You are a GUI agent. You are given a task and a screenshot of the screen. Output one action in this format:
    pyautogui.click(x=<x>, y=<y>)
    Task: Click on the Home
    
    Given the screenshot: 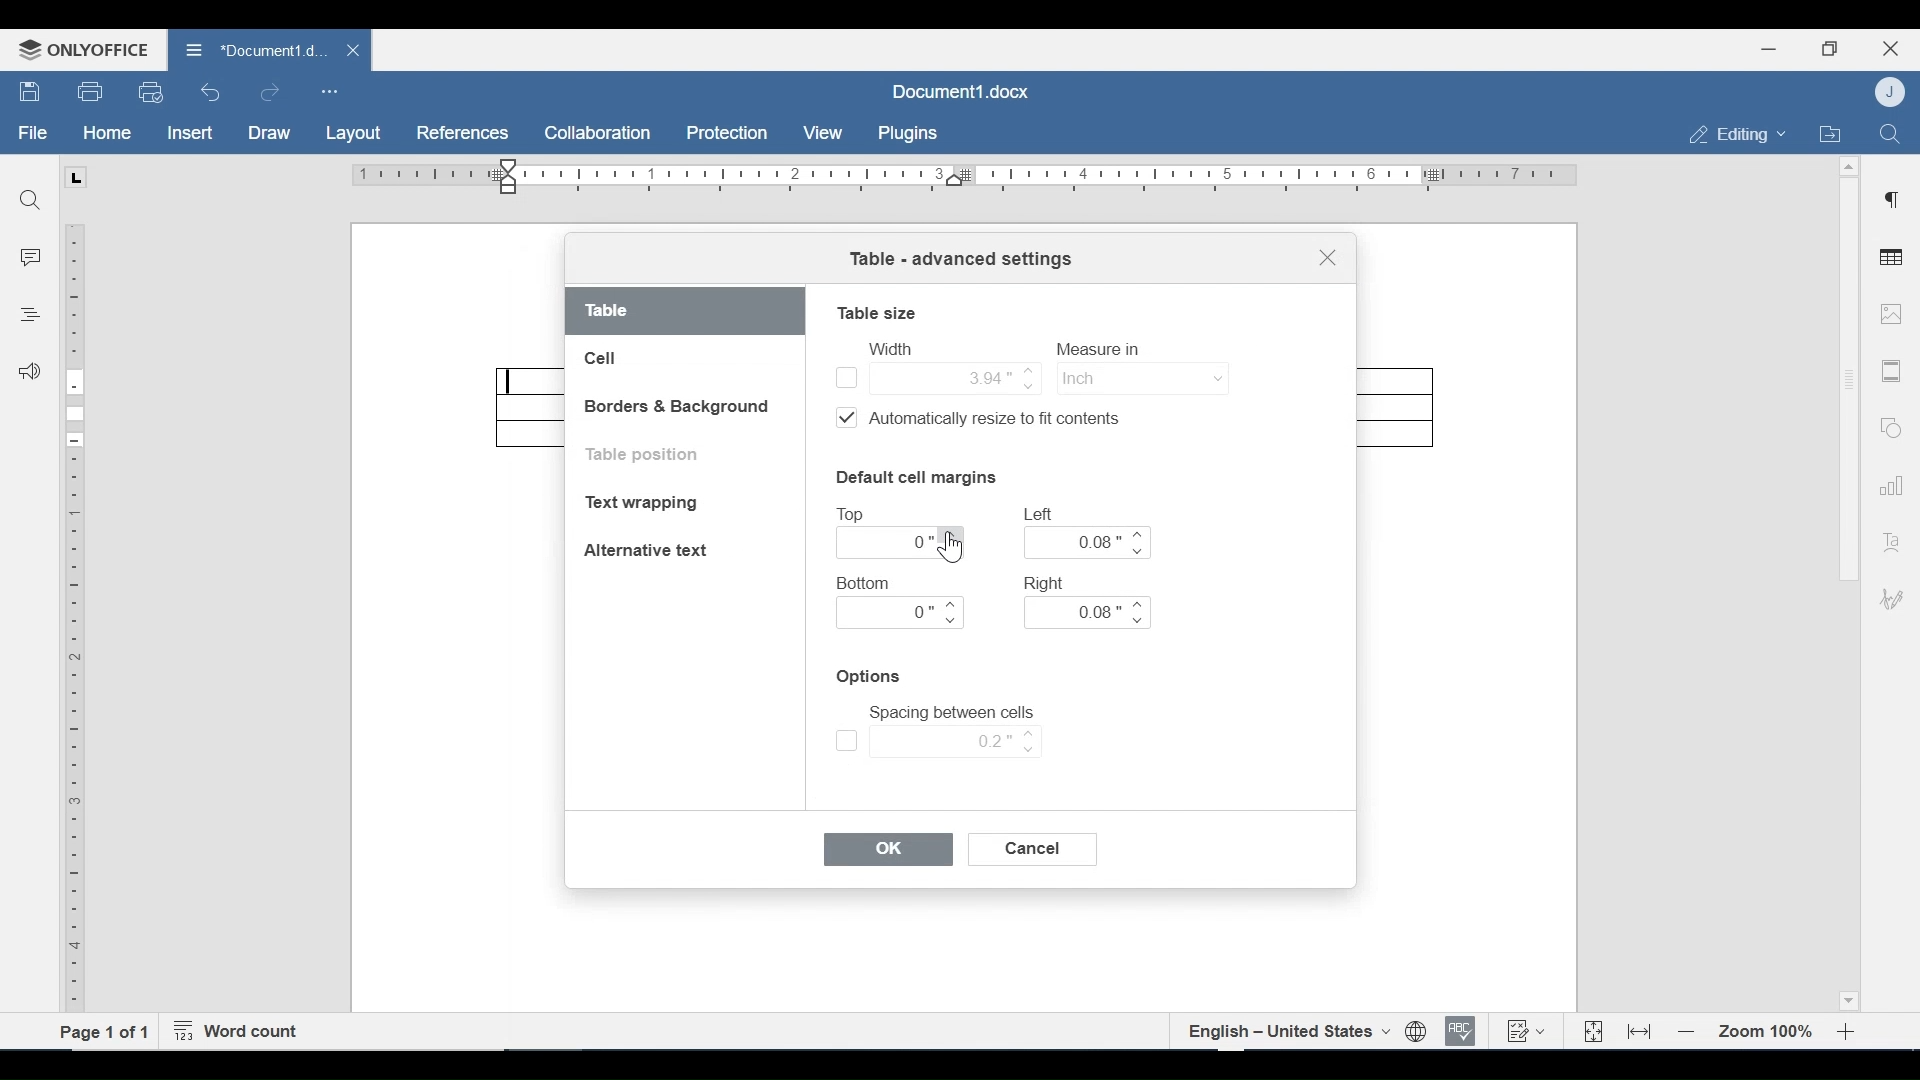 What is the action you would take?
    pyautogui.click(x=107, y=133)
    